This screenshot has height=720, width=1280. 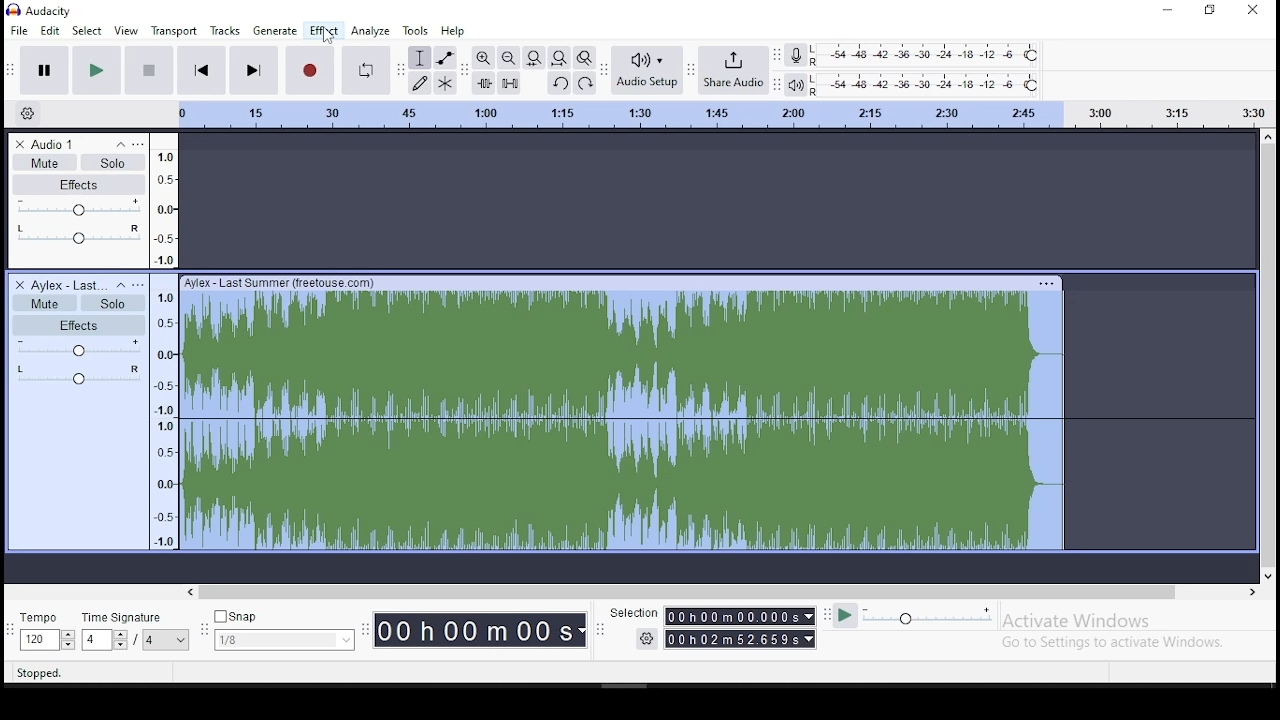 What do you see at coordinates (49, 30) in the screenshot?
I see `edit` at bounding box center [49, 30].